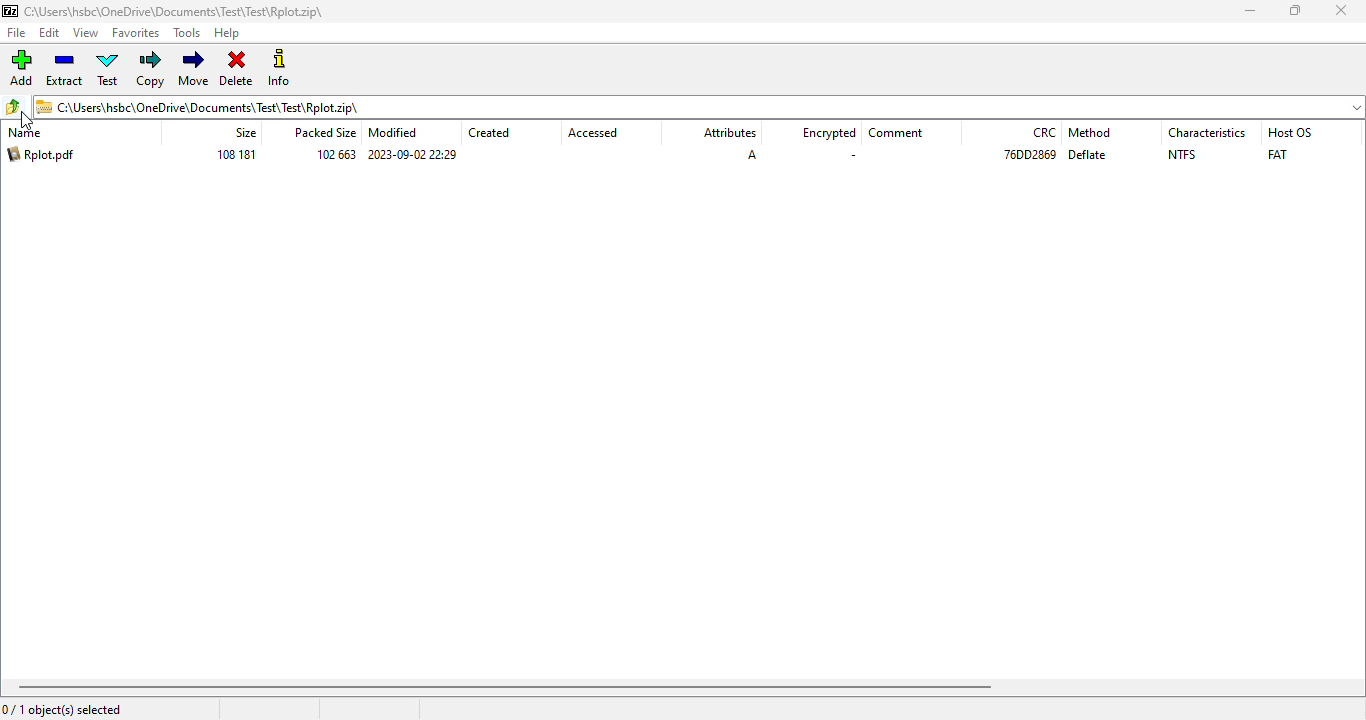  What do you see at coordinates (1356, 107) in the screenshot?
I see `folders` at bounding box center [1356, 107].